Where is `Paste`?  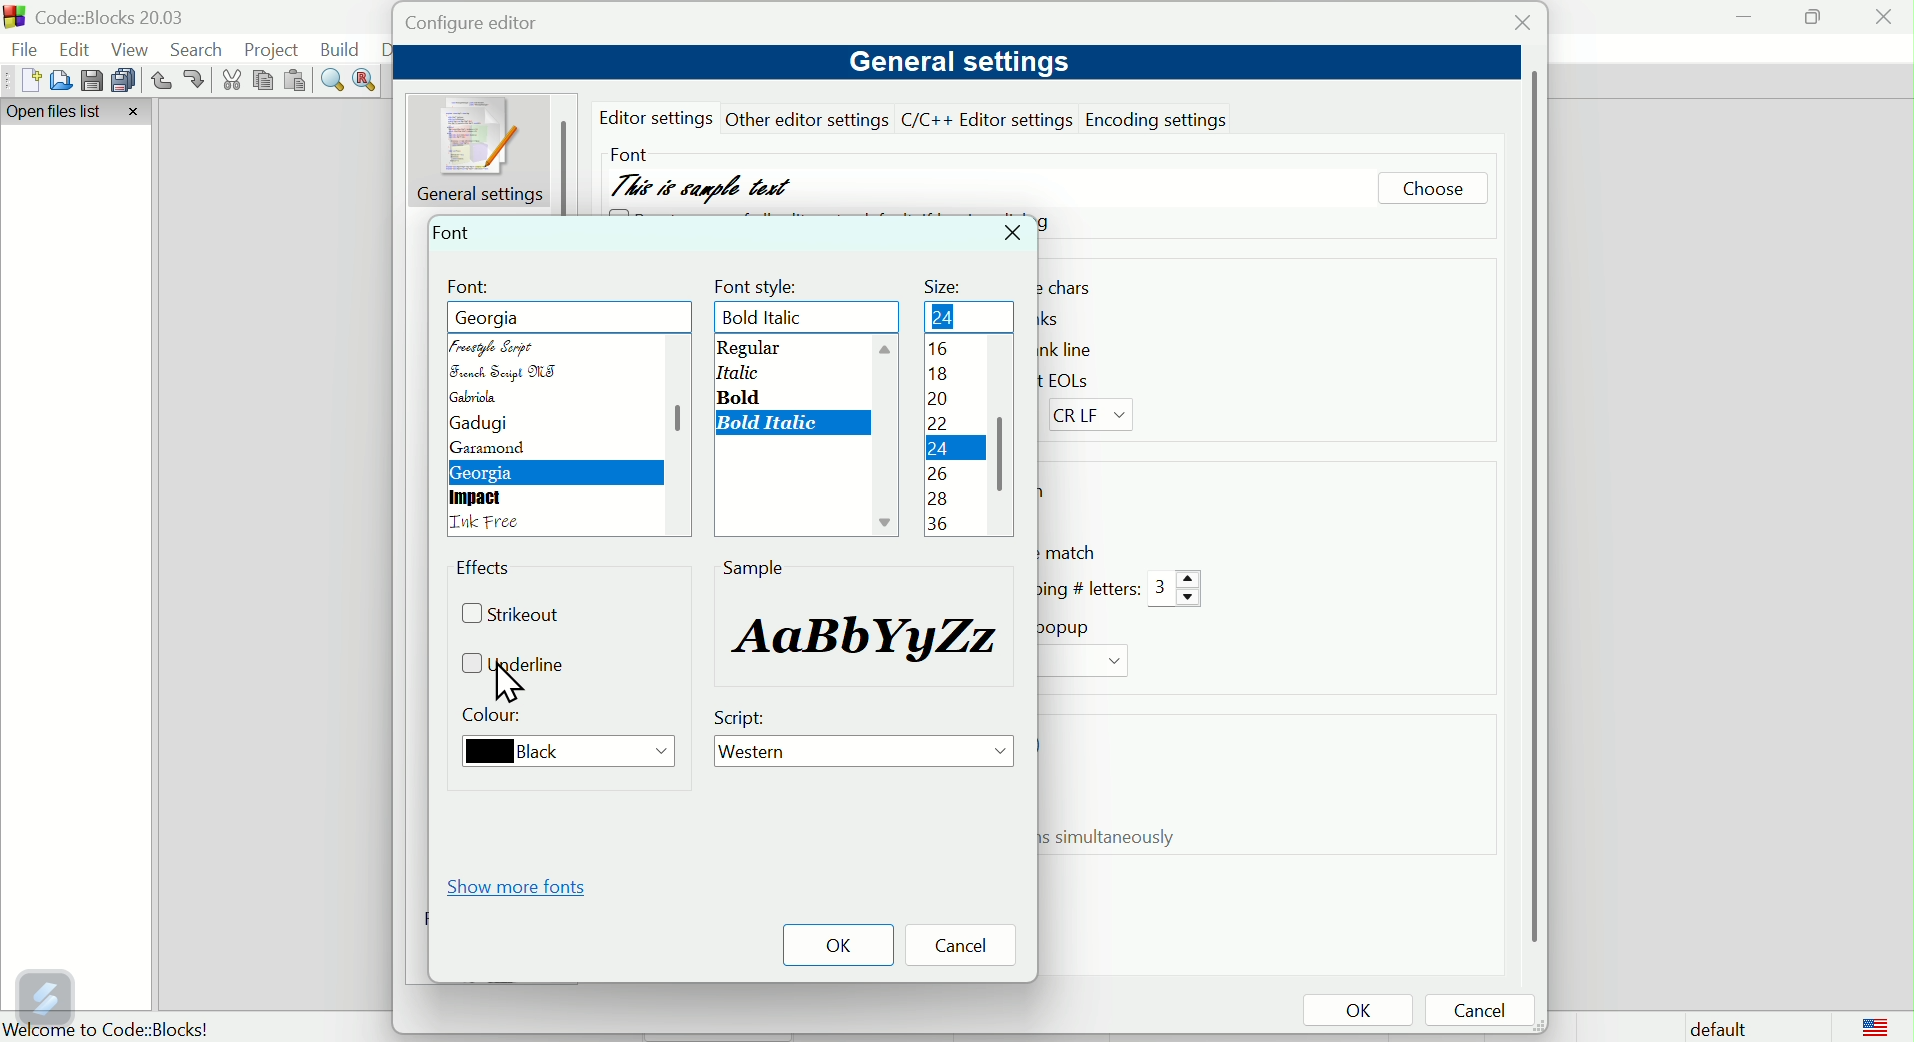
Paste is located at coordinates (297, 81).